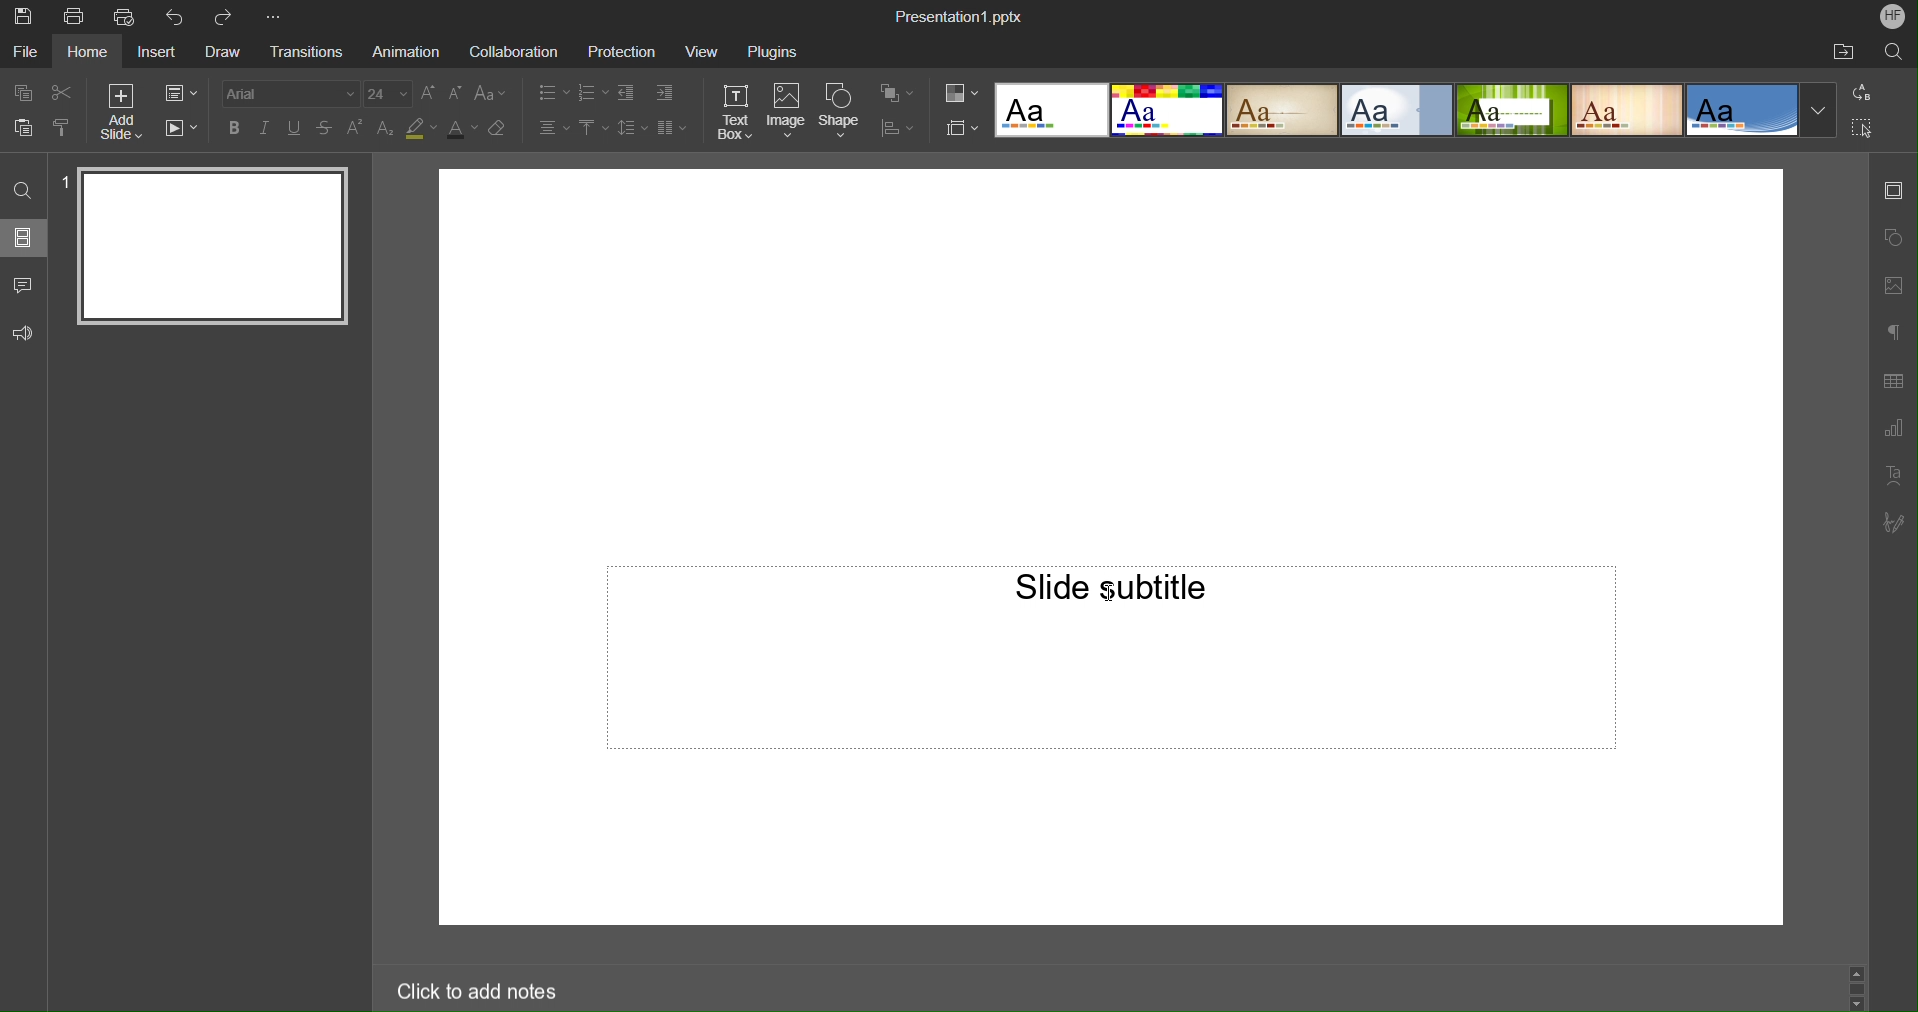  I want to click on Plugins, so click(770, 51).